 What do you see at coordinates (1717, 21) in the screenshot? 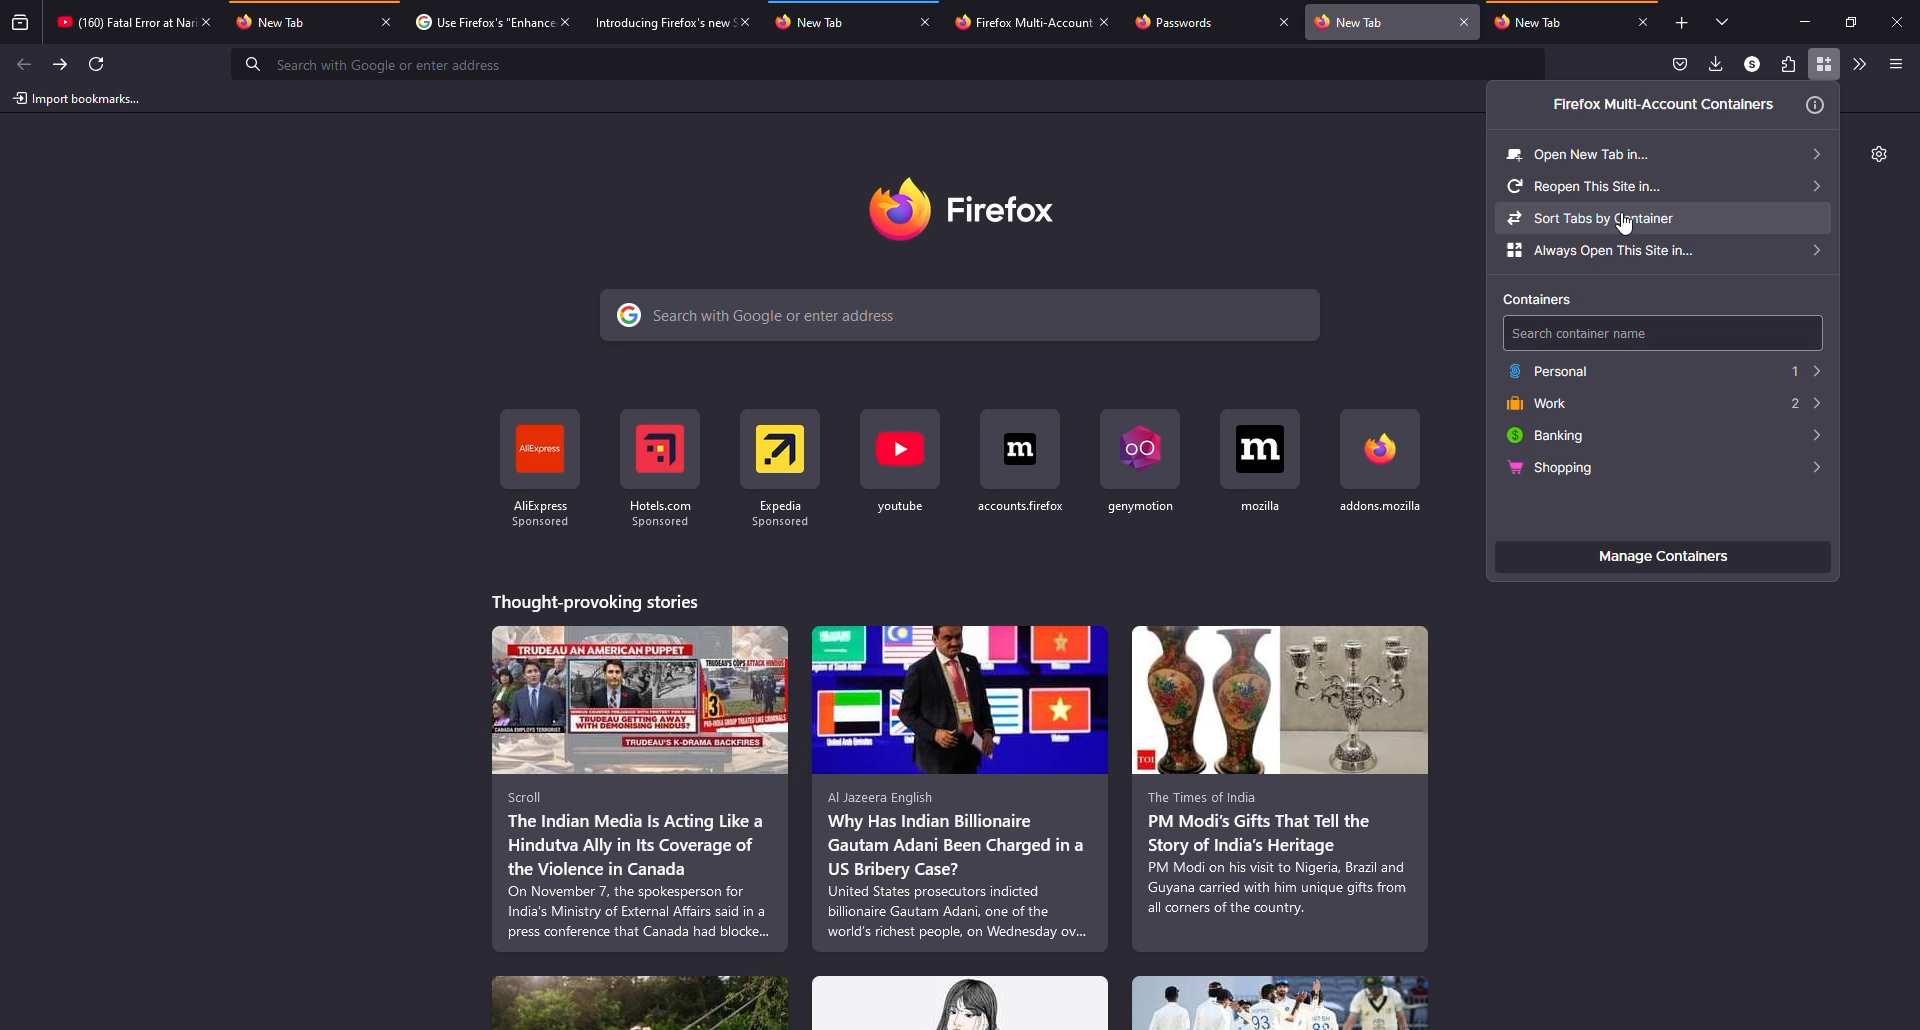
I see `tabs` at bounding box center [1717, 21].